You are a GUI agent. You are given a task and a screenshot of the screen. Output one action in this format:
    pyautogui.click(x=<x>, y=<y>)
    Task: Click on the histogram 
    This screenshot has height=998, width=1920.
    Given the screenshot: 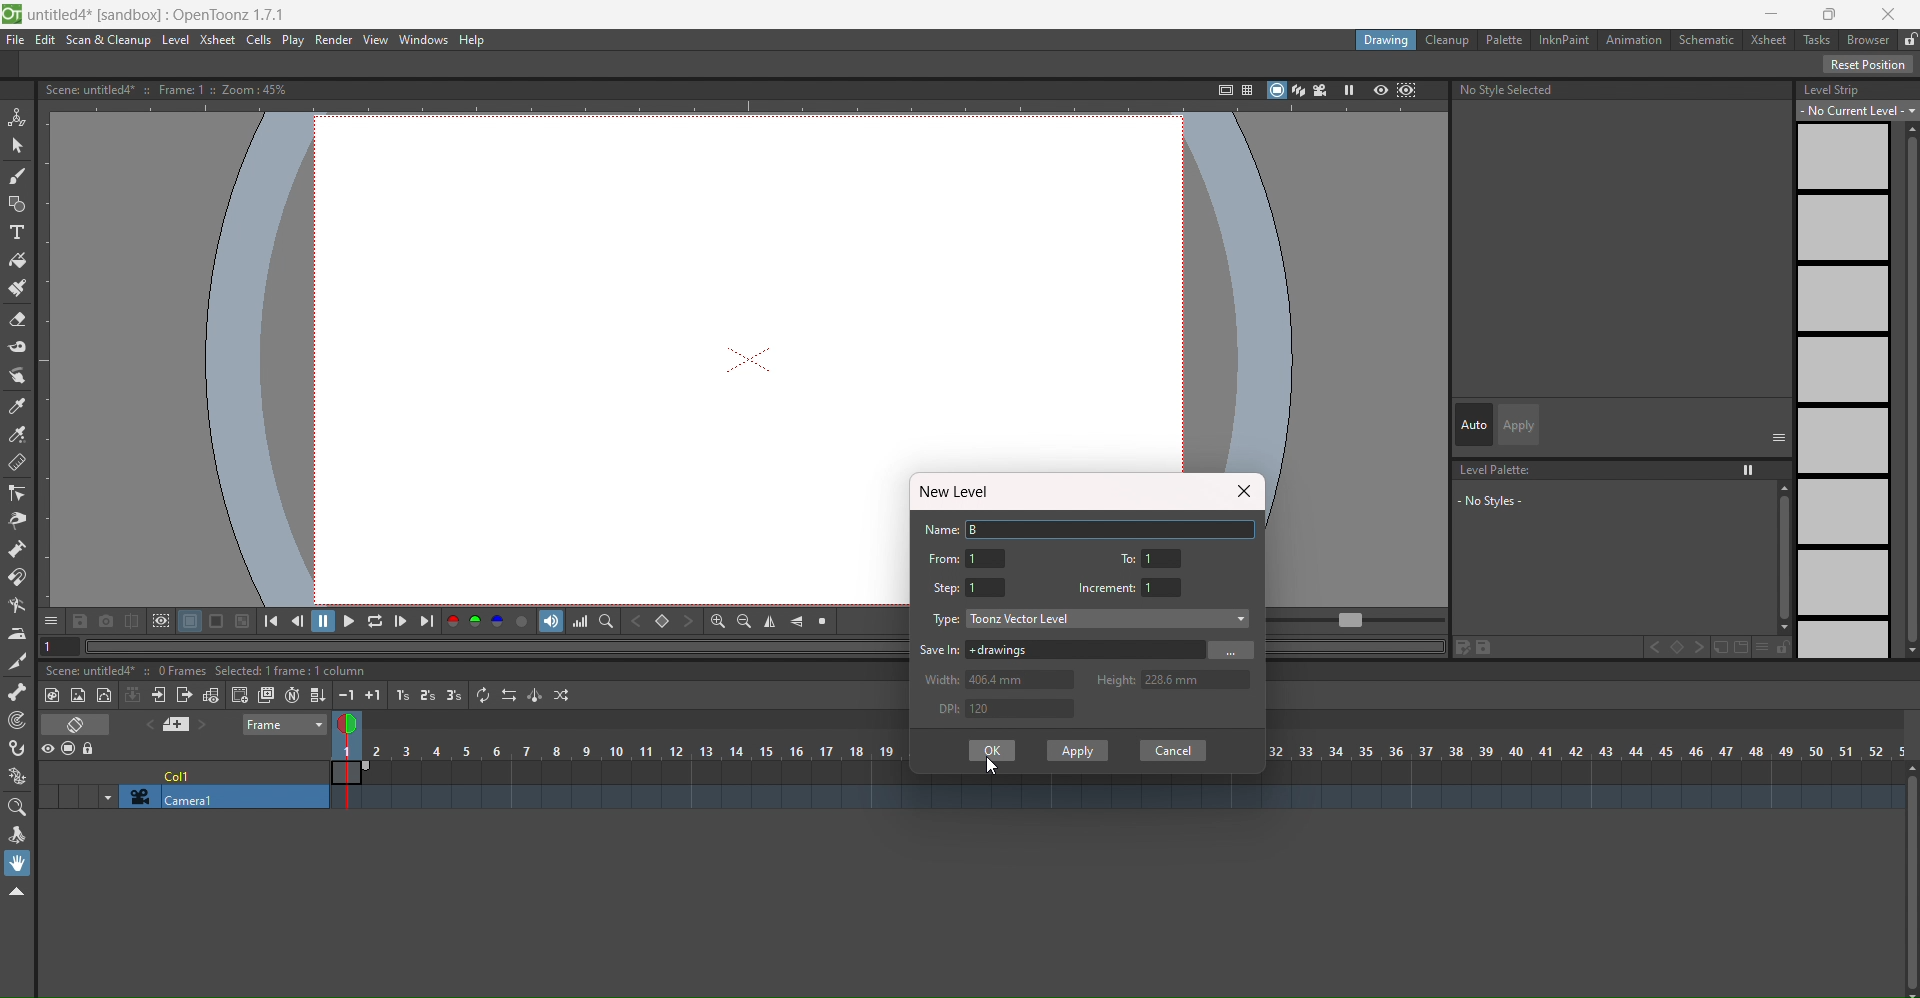 What is the action you would take?
    pyautogui.click(x=580, y=621)
    